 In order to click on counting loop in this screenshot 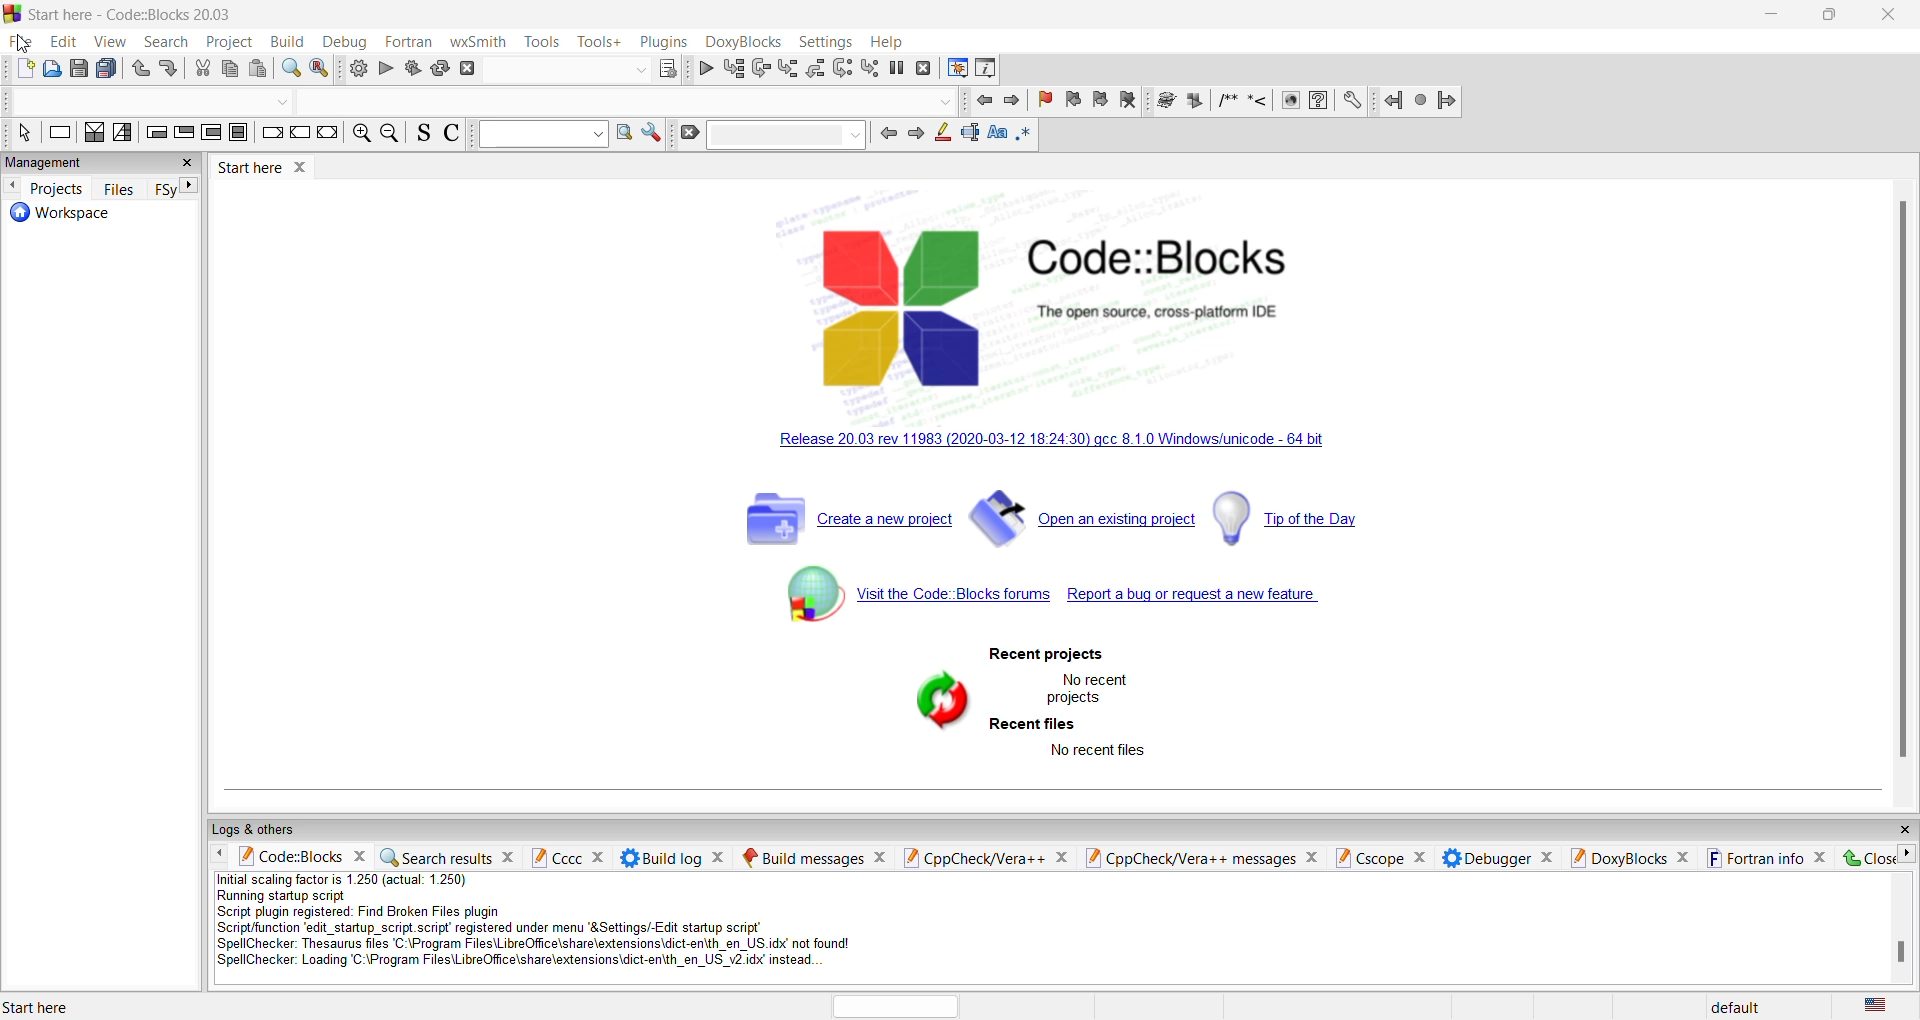, I will do `click(213, 133)`.